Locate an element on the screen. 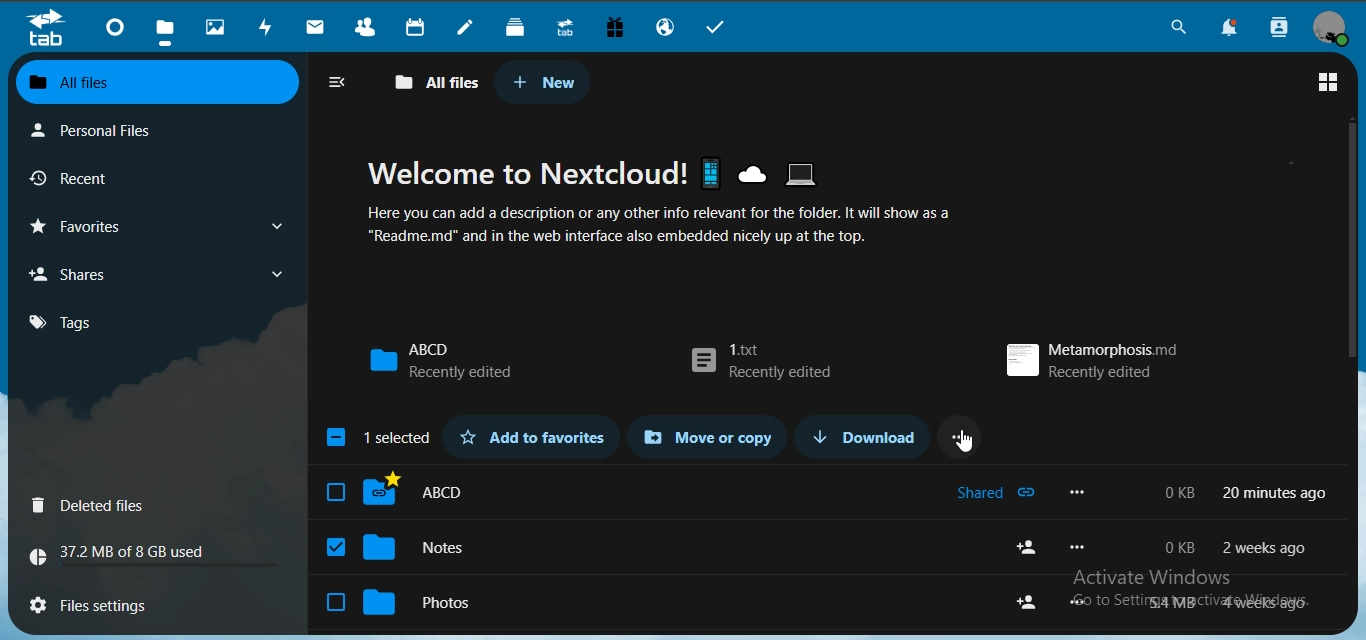 The image size is (1366, 640). ABCD is located at coordinates (485, 495).